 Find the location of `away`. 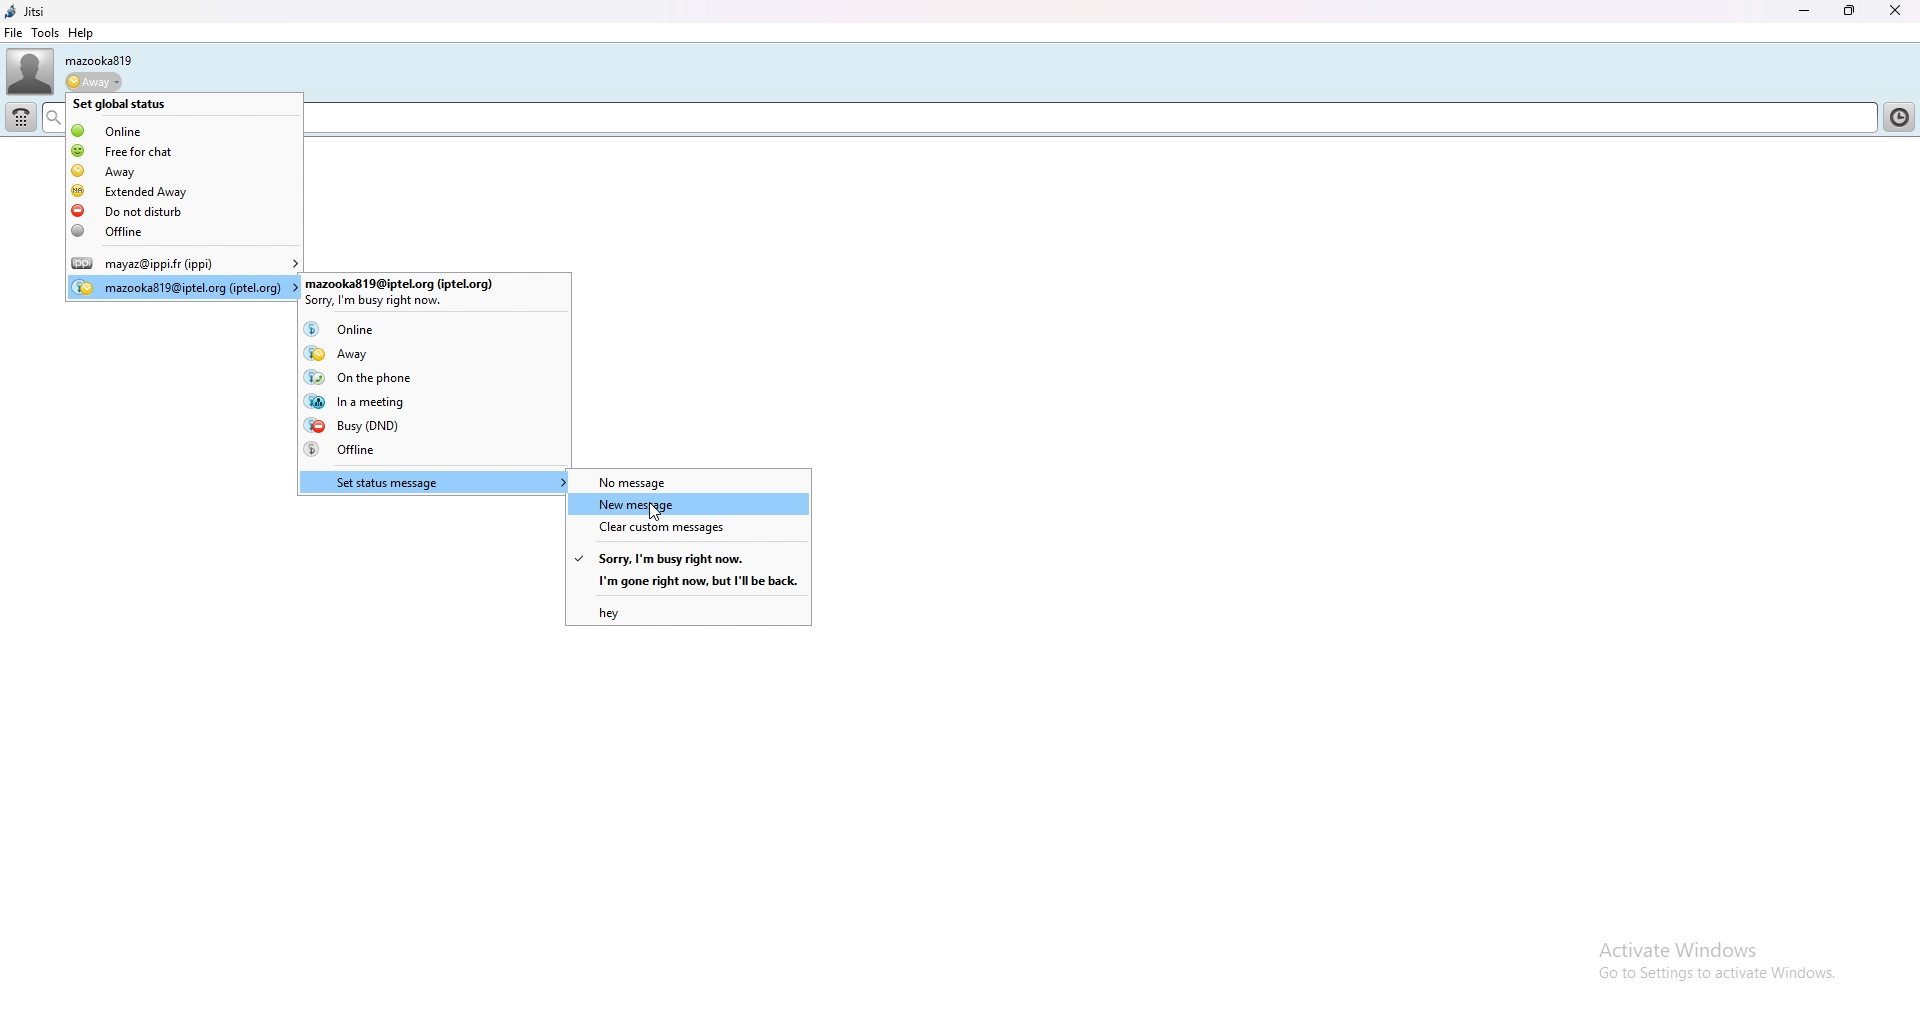

away is located at coordinates (441, 351).